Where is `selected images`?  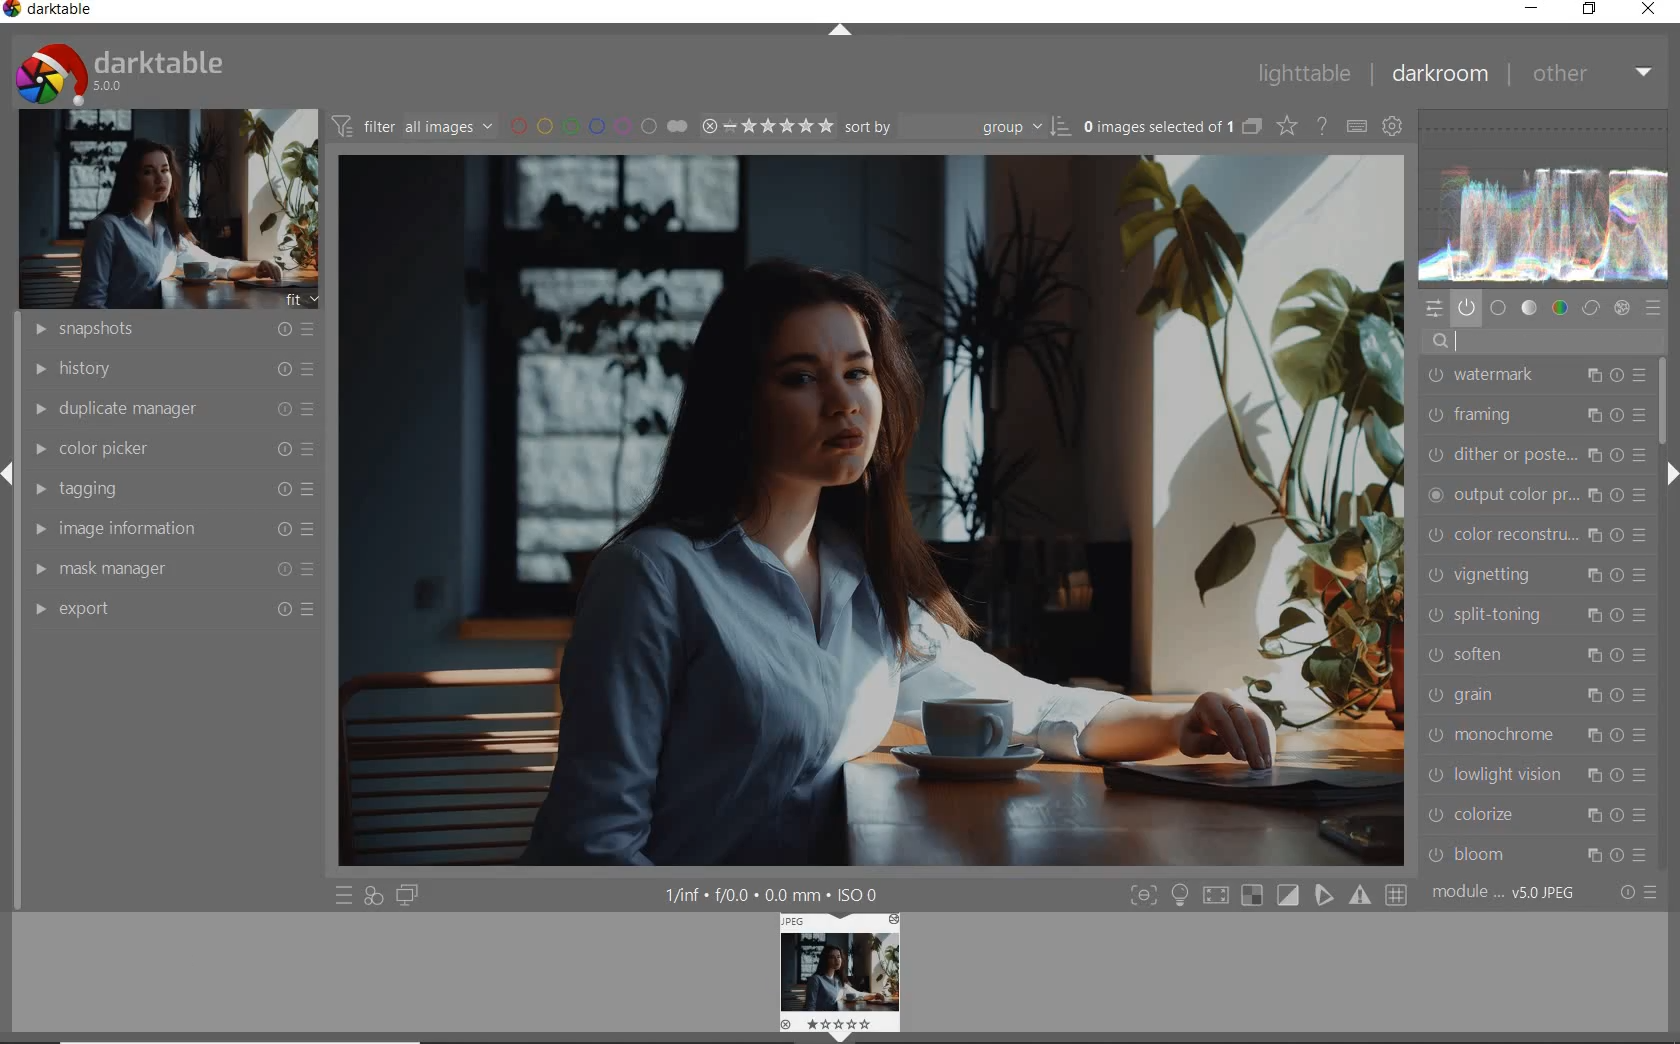 selected images is located at coordinates (1156, 126).